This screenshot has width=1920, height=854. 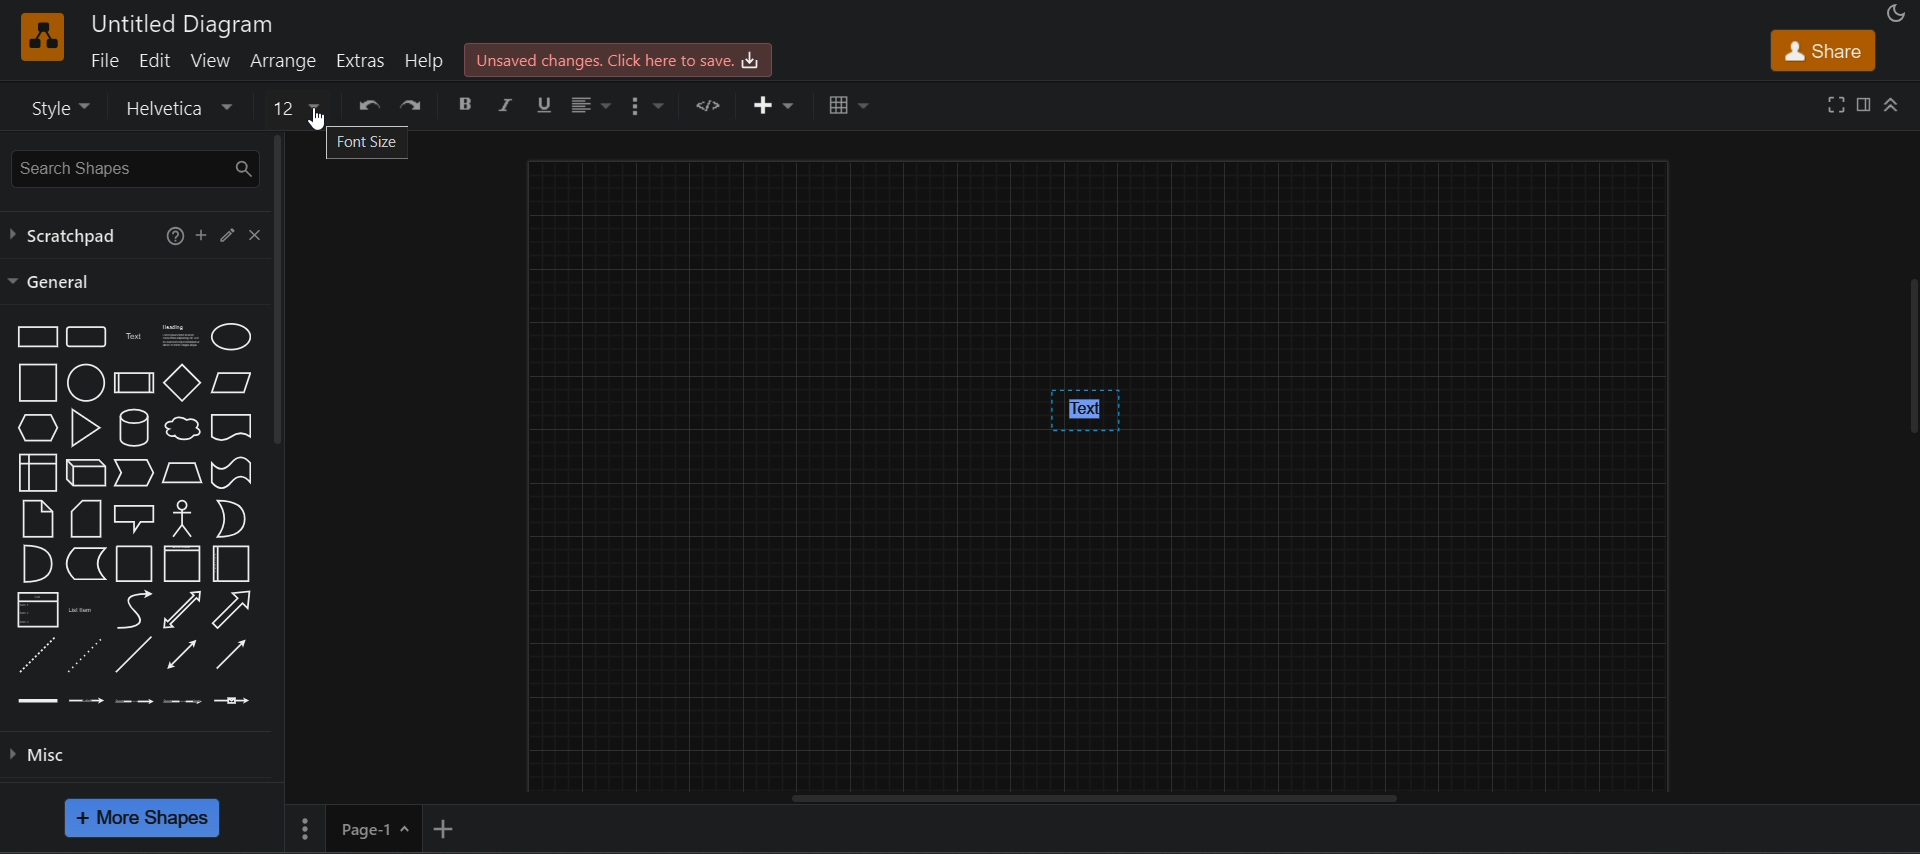 I want to click on Parallelogram, so click(x=232, y=383).